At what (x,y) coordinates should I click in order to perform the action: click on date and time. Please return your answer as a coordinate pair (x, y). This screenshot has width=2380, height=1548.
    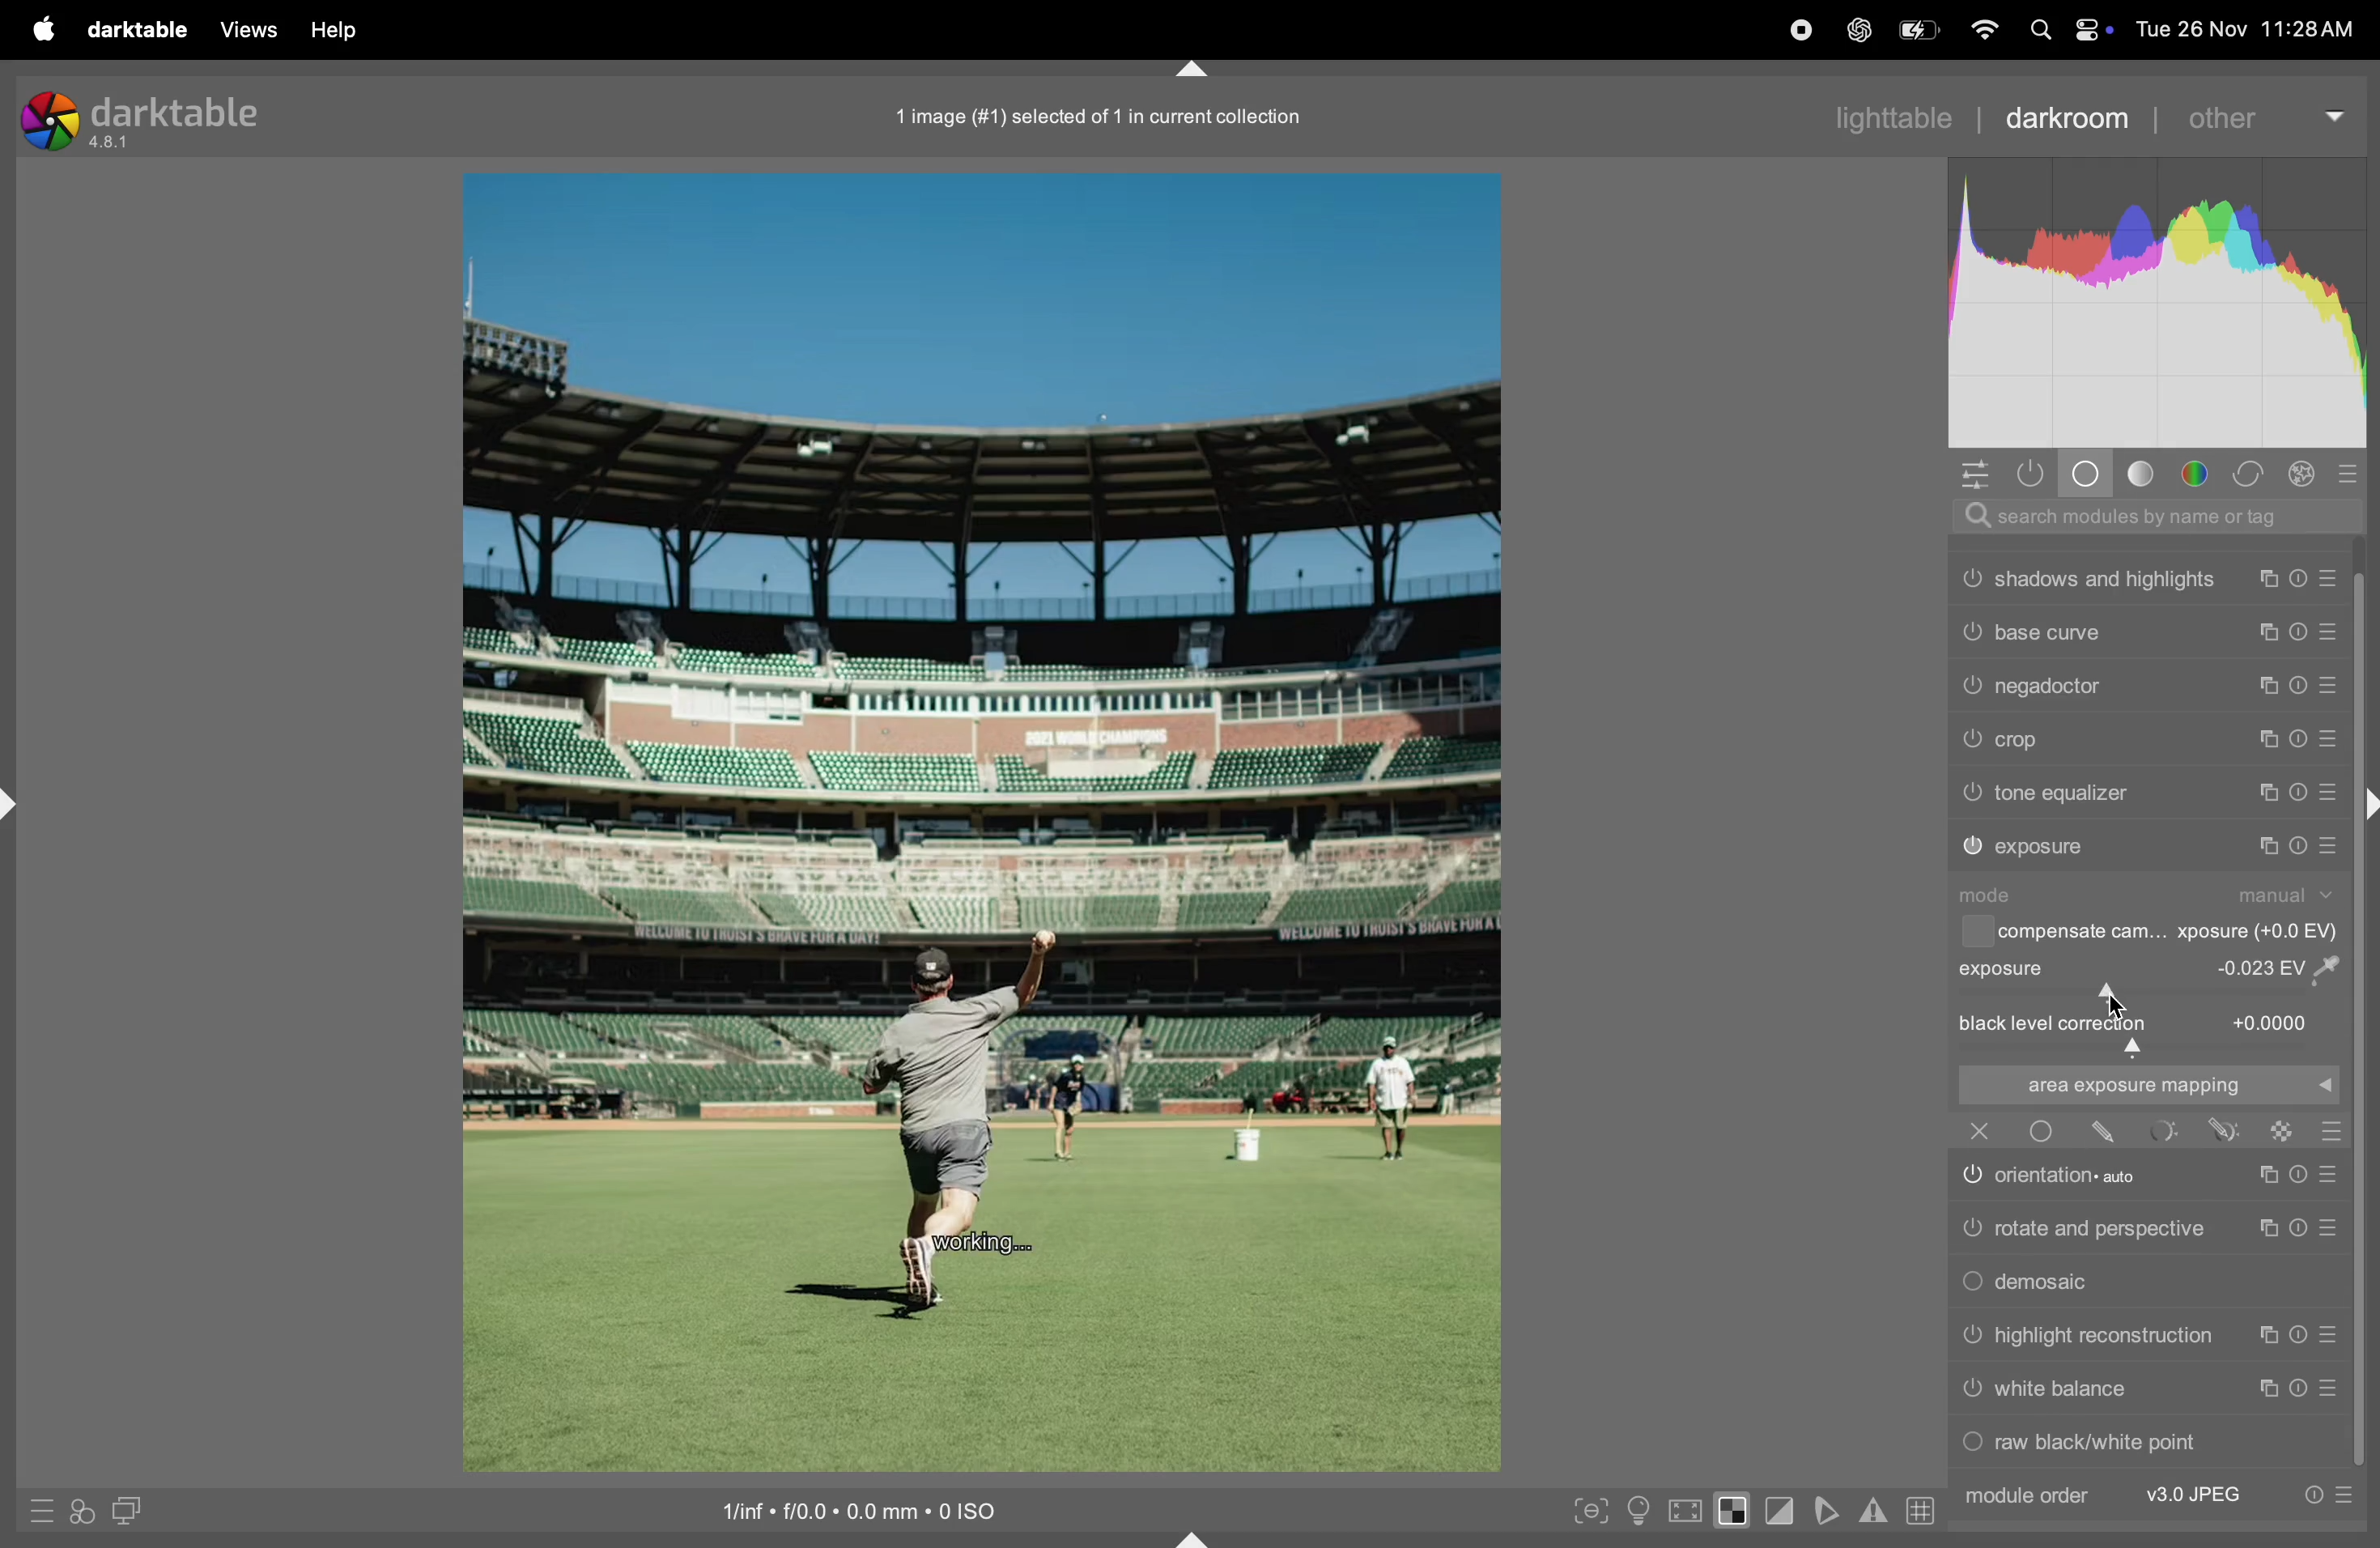
    Looking at the image, I should click on (2251, 28).